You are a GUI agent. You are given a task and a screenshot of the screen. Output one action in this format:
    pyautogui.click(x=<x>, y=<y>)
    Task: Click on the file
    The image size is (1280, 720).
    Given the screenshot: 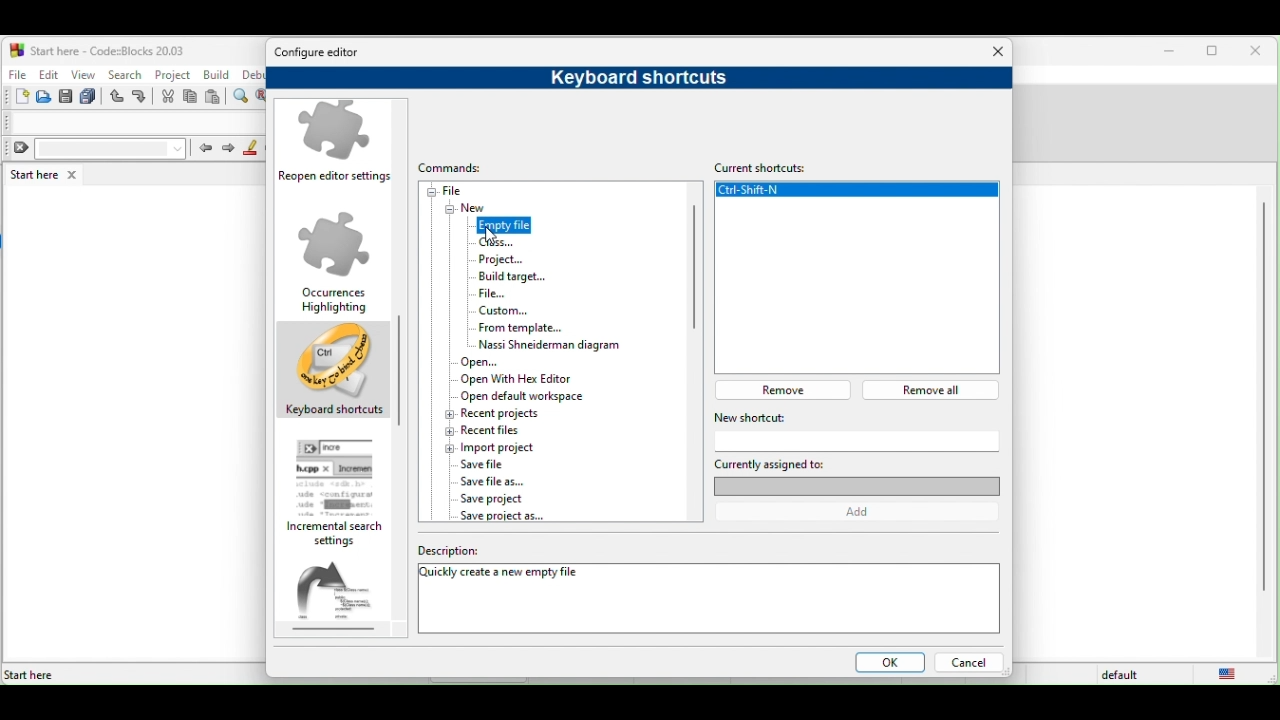 What is the action you would take?
    pyautogui.click(x=505, y=294)
    